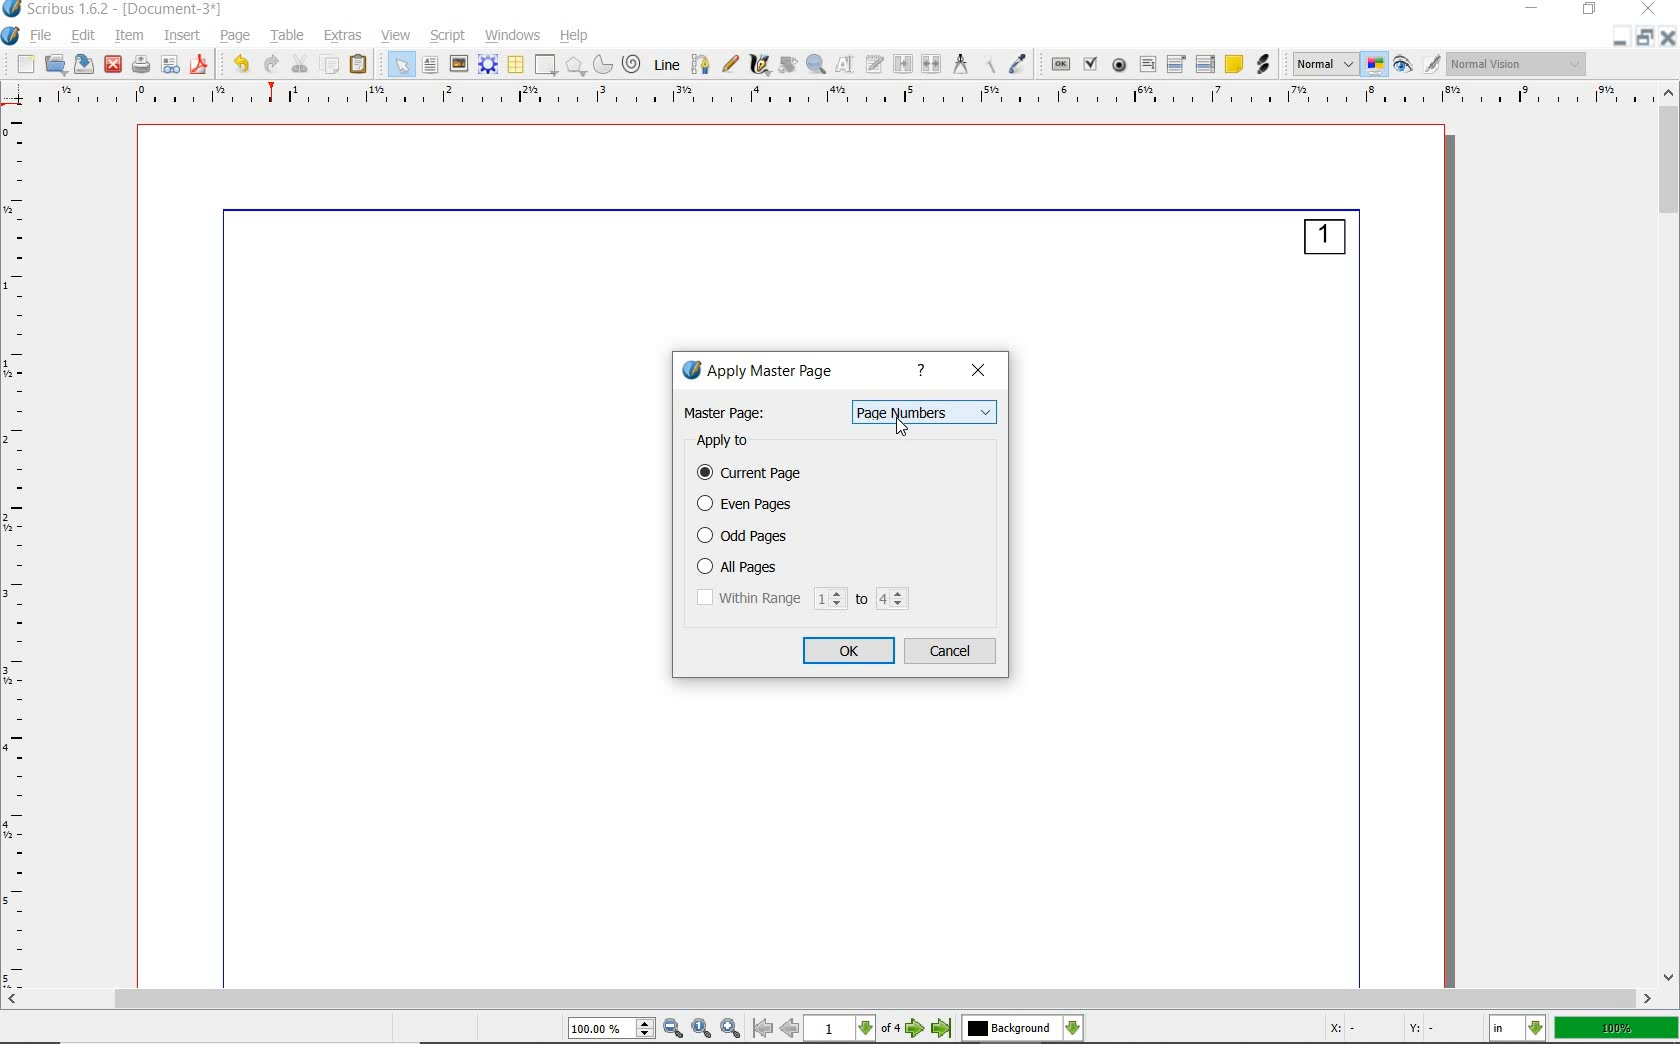 The height and width of the screenshot is (1044, 1680). Describe the element at coordinates (900, 428) in the screenshot. I see `Cursor` at that location.